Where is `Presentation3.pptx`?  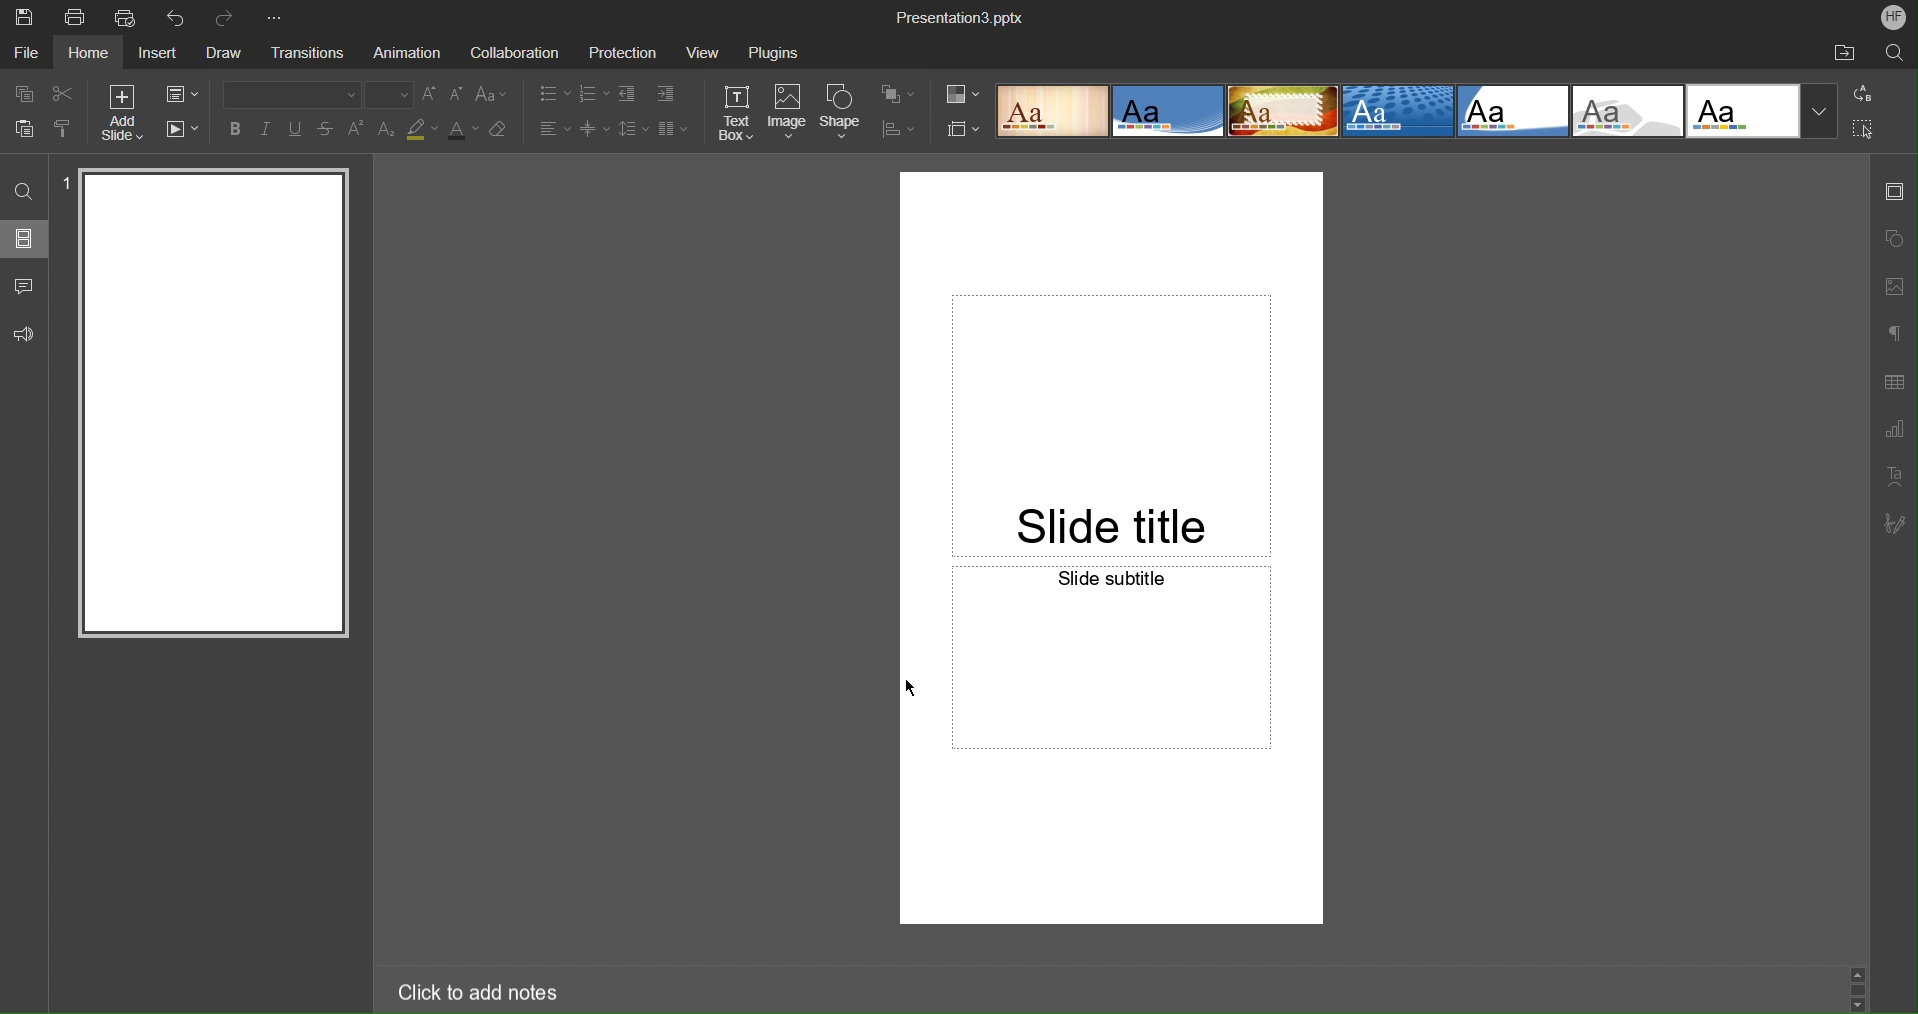
Presentation3.pptx is located at coordinates (962, 17).